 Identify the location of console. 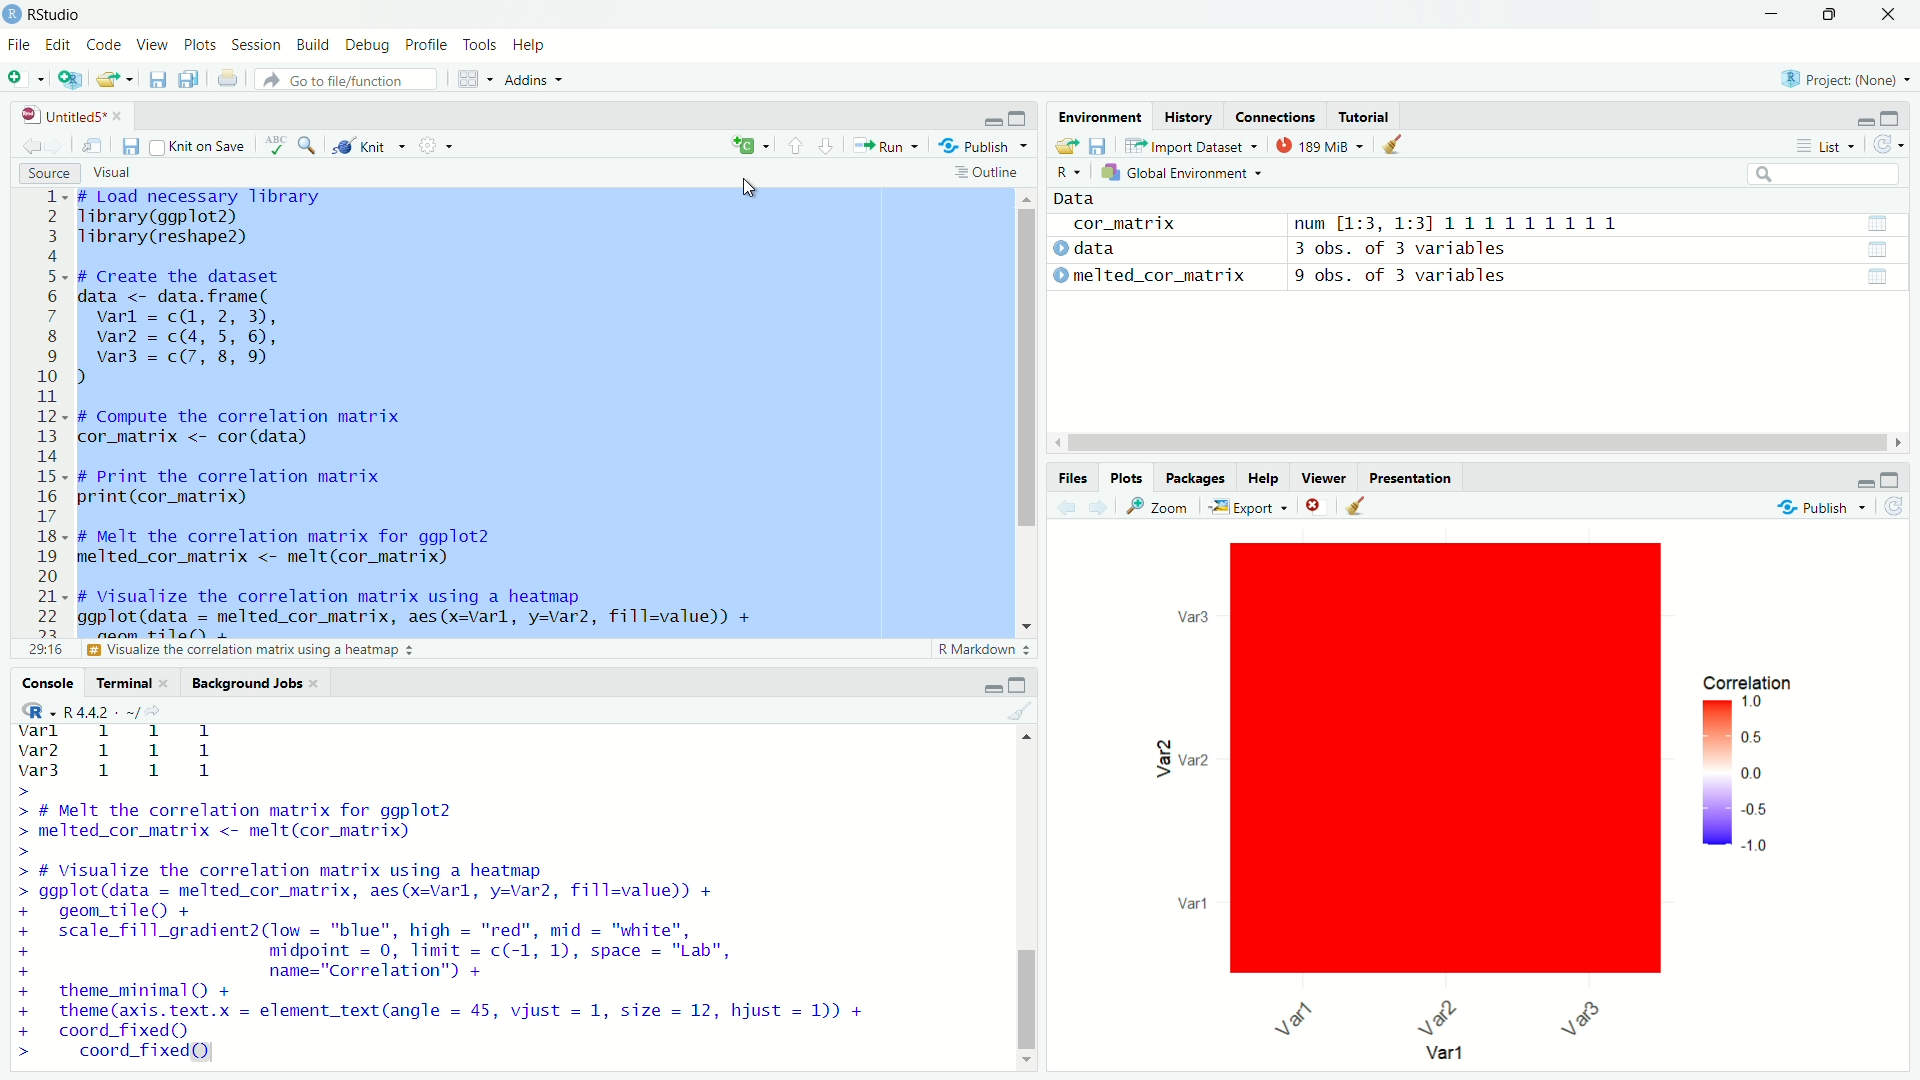
(50, 683).